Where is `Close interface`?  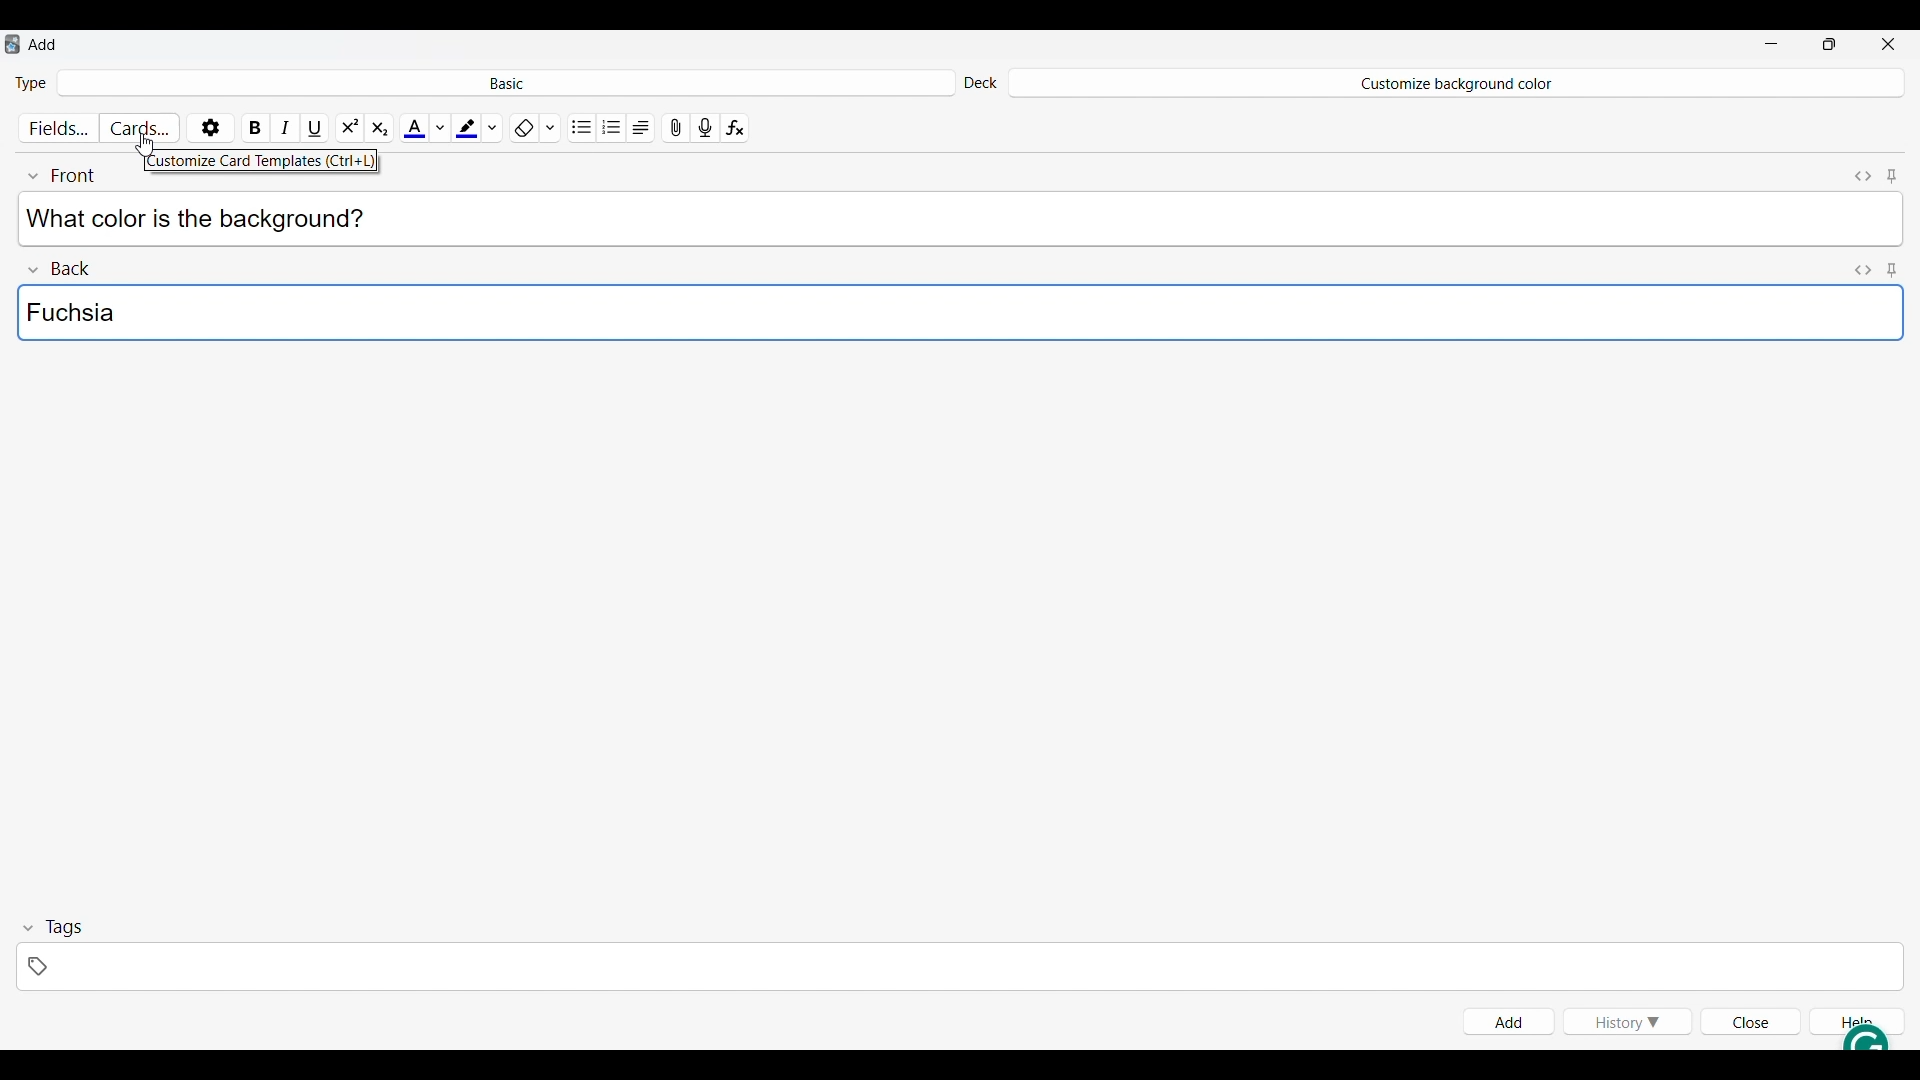 Close interface is located at coordinates (1888, 43).